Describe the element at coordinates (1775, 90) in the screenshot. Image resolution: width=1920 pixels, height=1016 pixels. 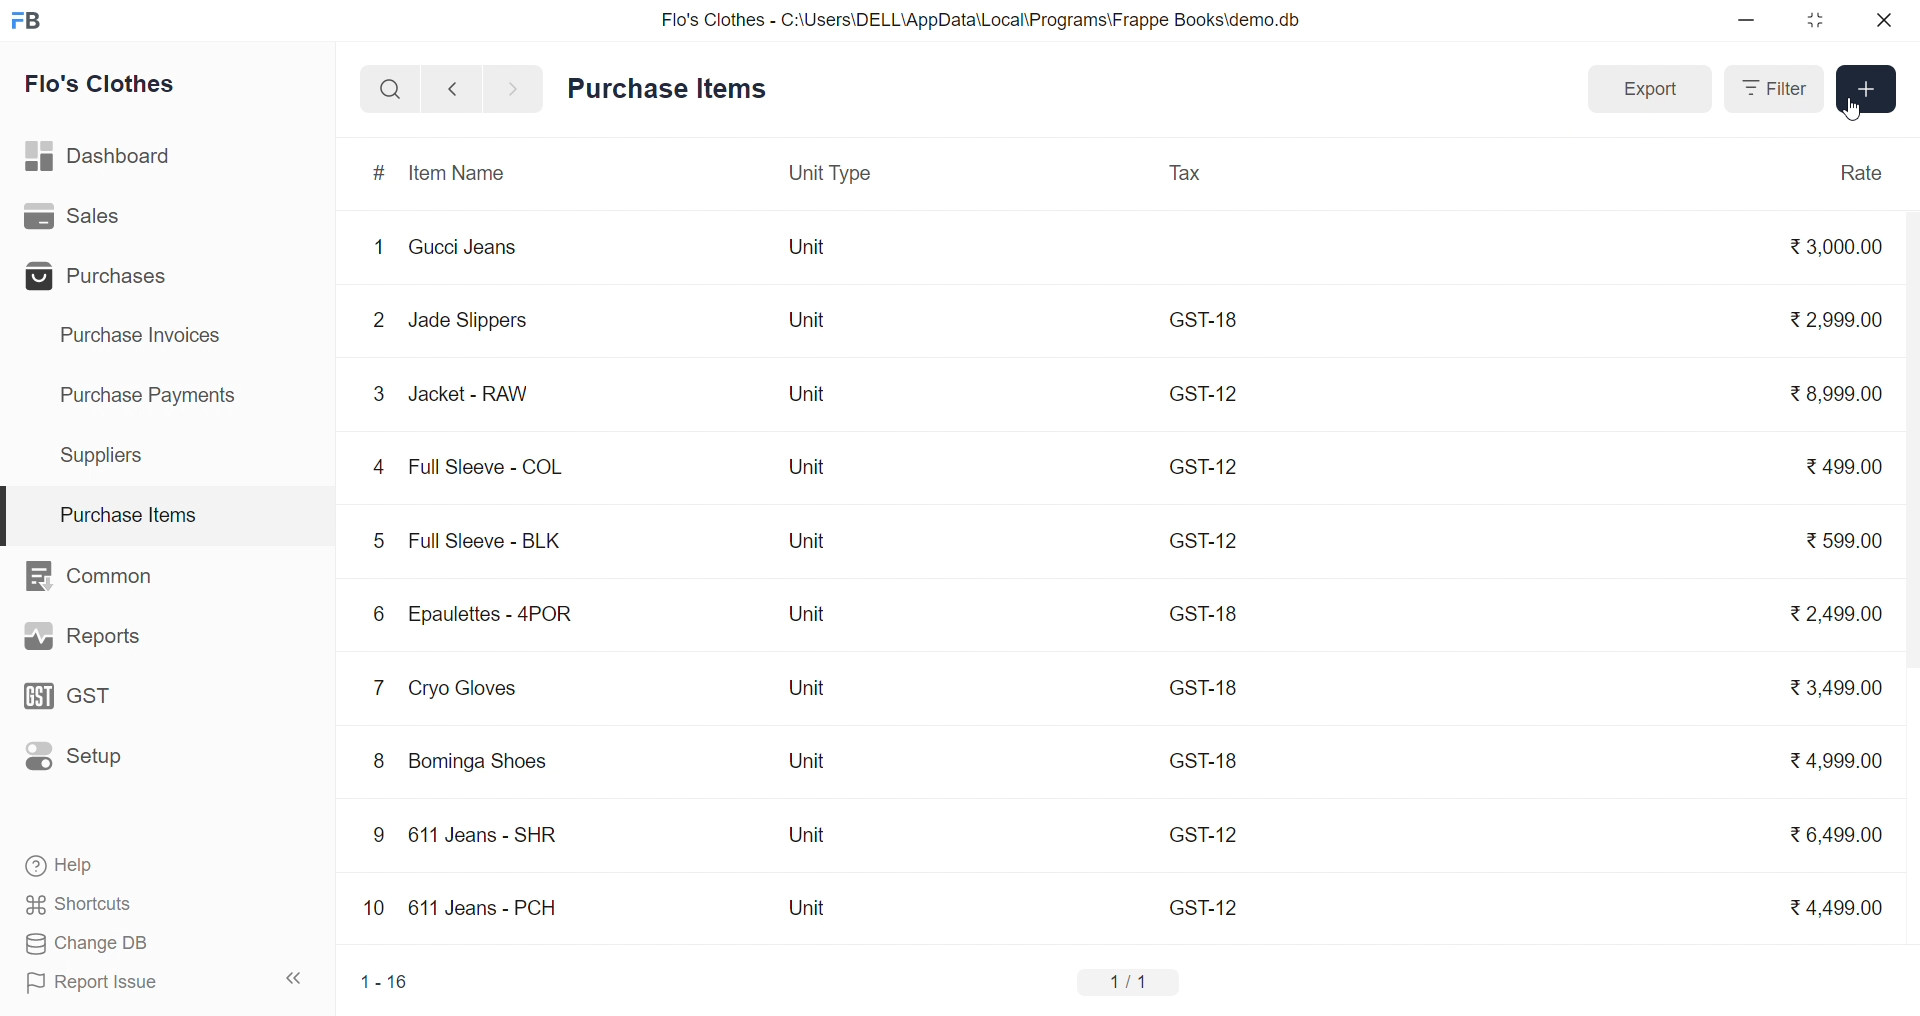
I see `Filter` at that location.